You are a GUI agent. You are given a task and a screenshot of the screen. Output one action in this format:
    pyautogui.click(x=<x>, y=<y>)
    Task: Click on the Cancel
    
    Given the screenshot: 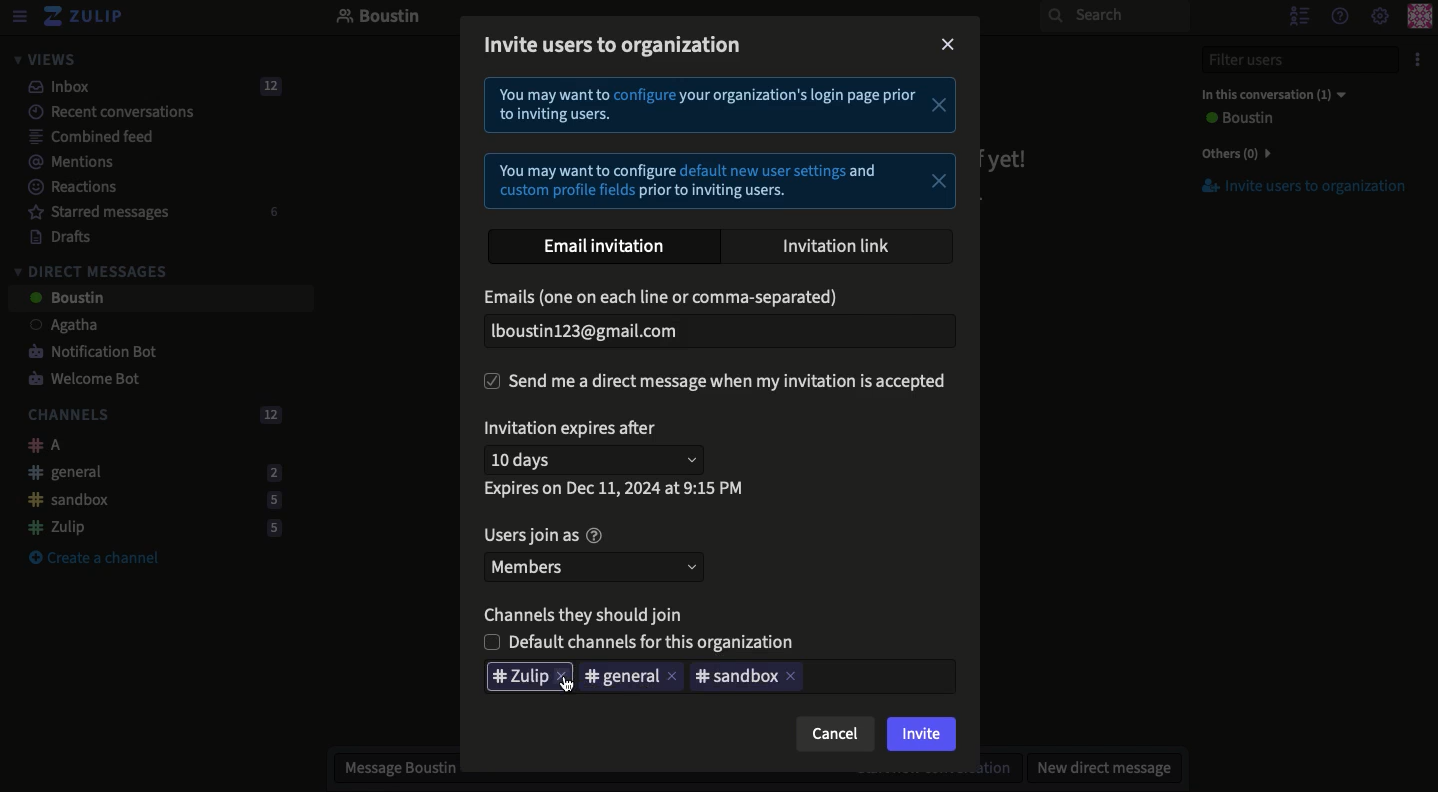 What is the action you would take?
    pyautogui.click(x=835, y=734)
    